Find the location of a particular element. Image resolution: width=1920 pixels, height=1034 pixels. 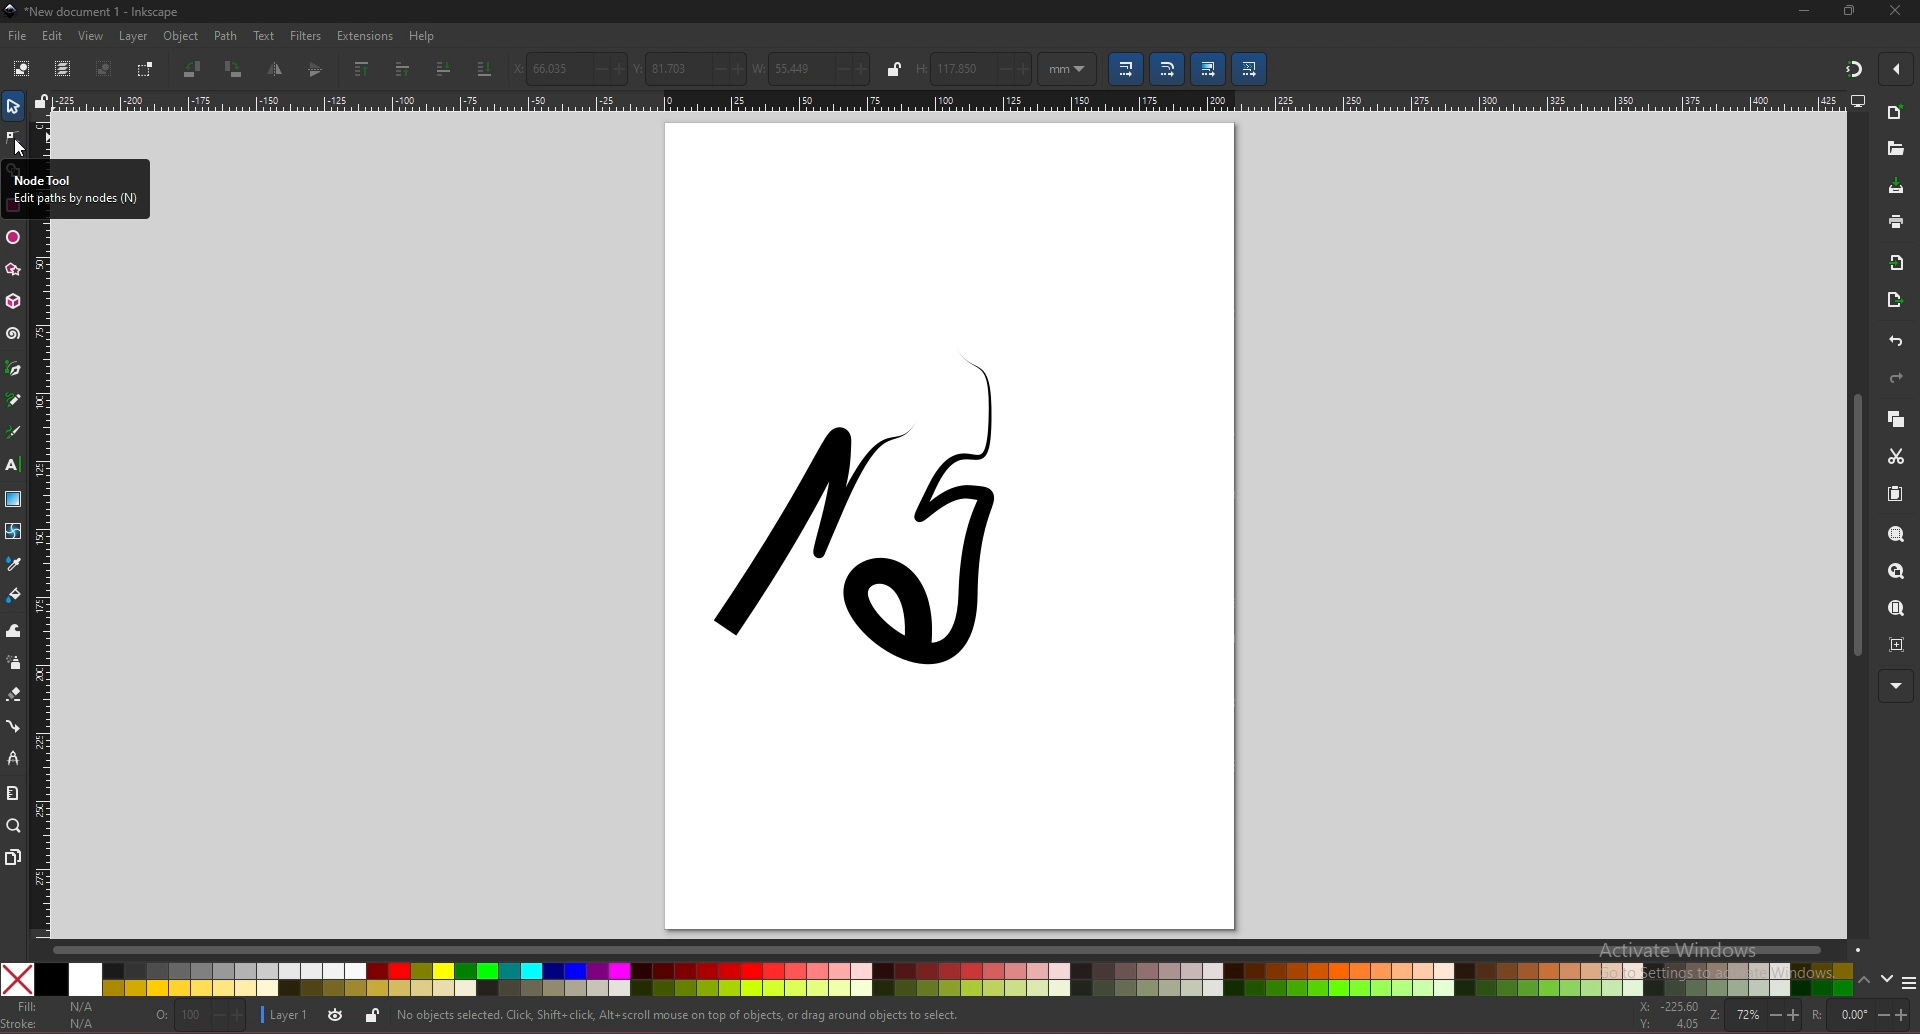

horizontal scale is located at coordinates (949, 101).